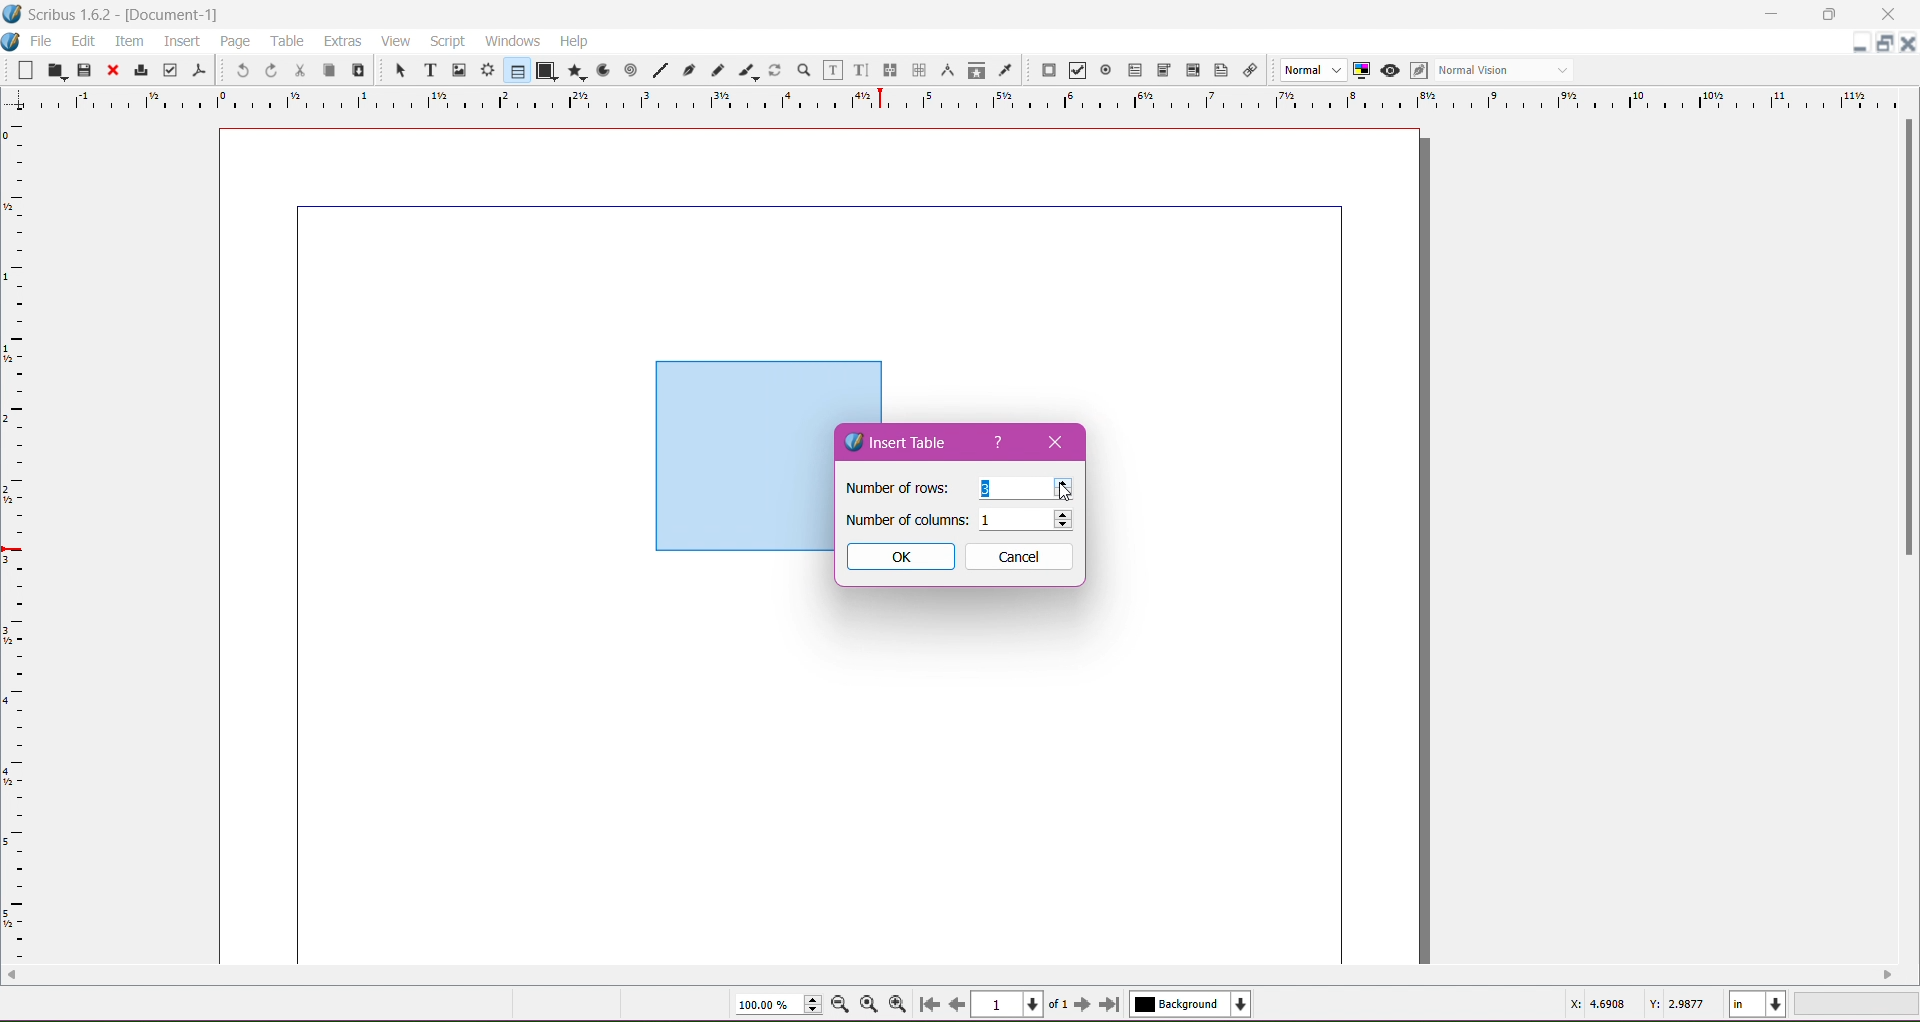 This screenshot has height=1022, width=1920. I want to click on Image Frame, so click(456, 69).